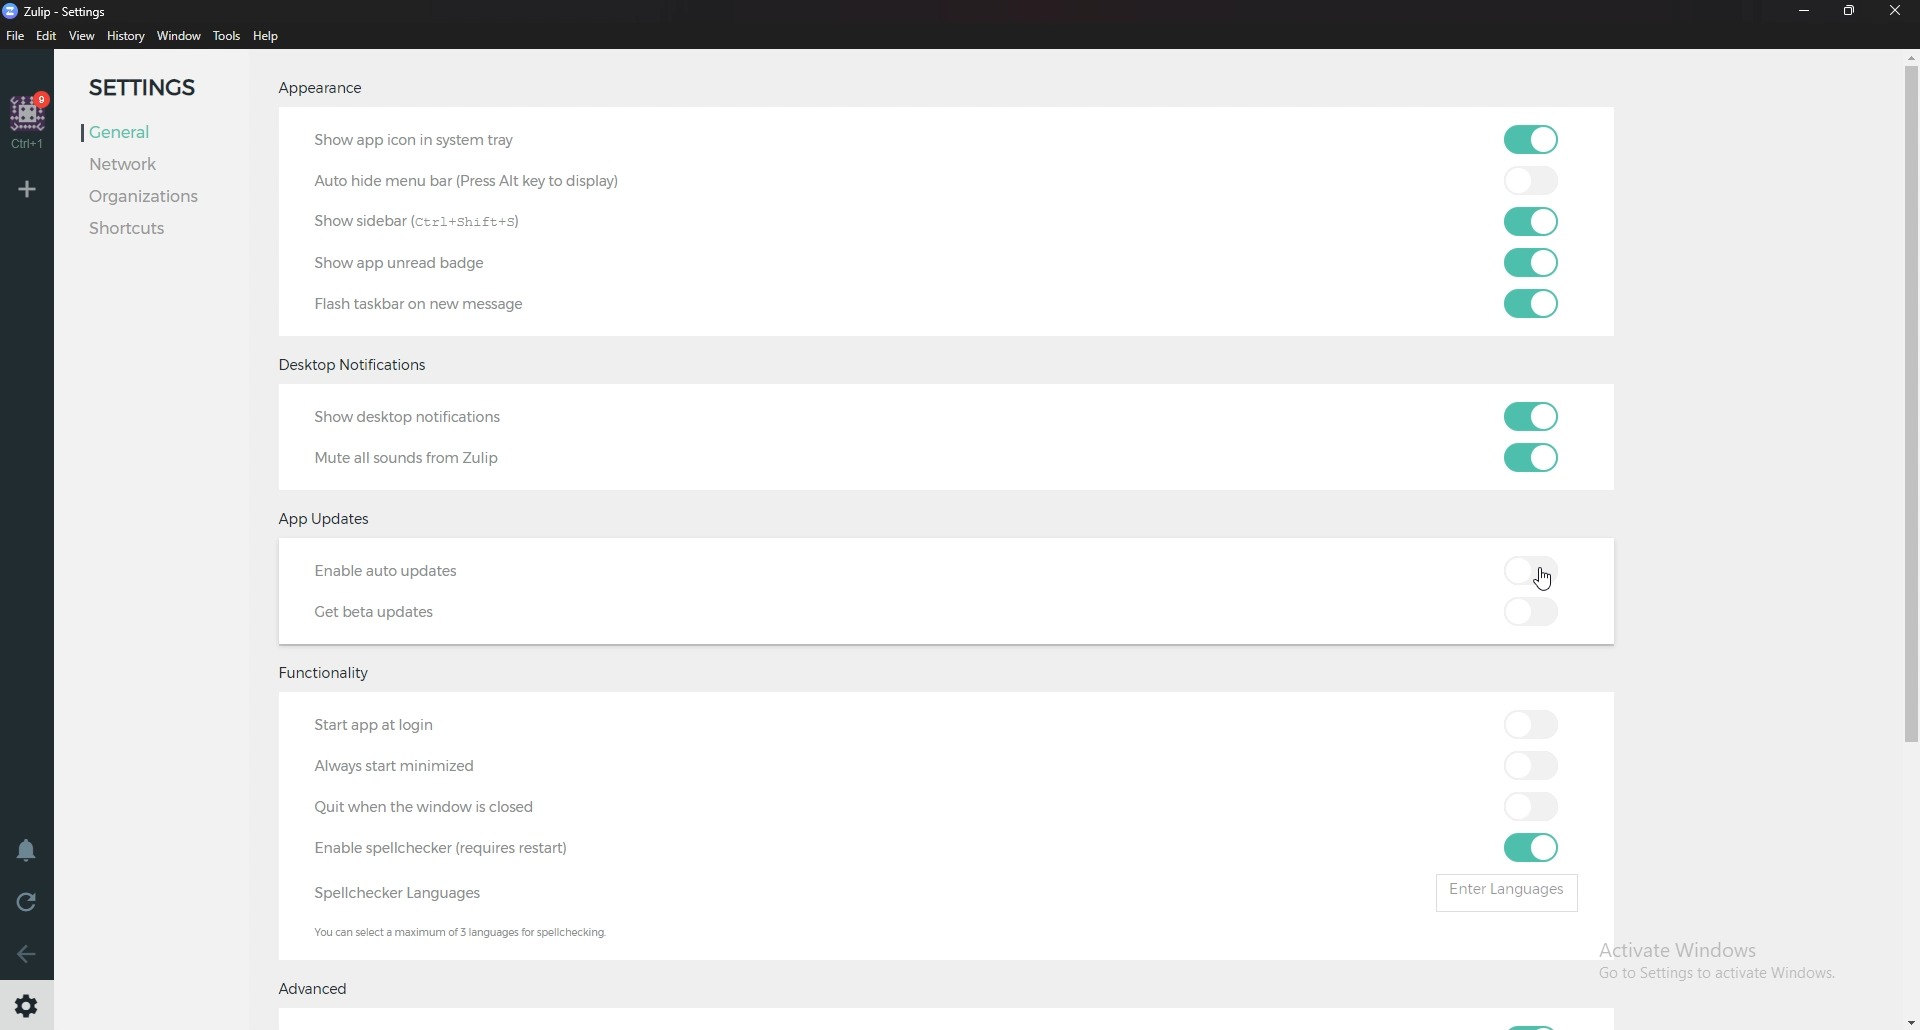 Image resolution: width=1920 pixels, height=1030 pixels. Describe the element at coordinates (427, 219) in the screenshot. I see `Show sidebar` at that location.